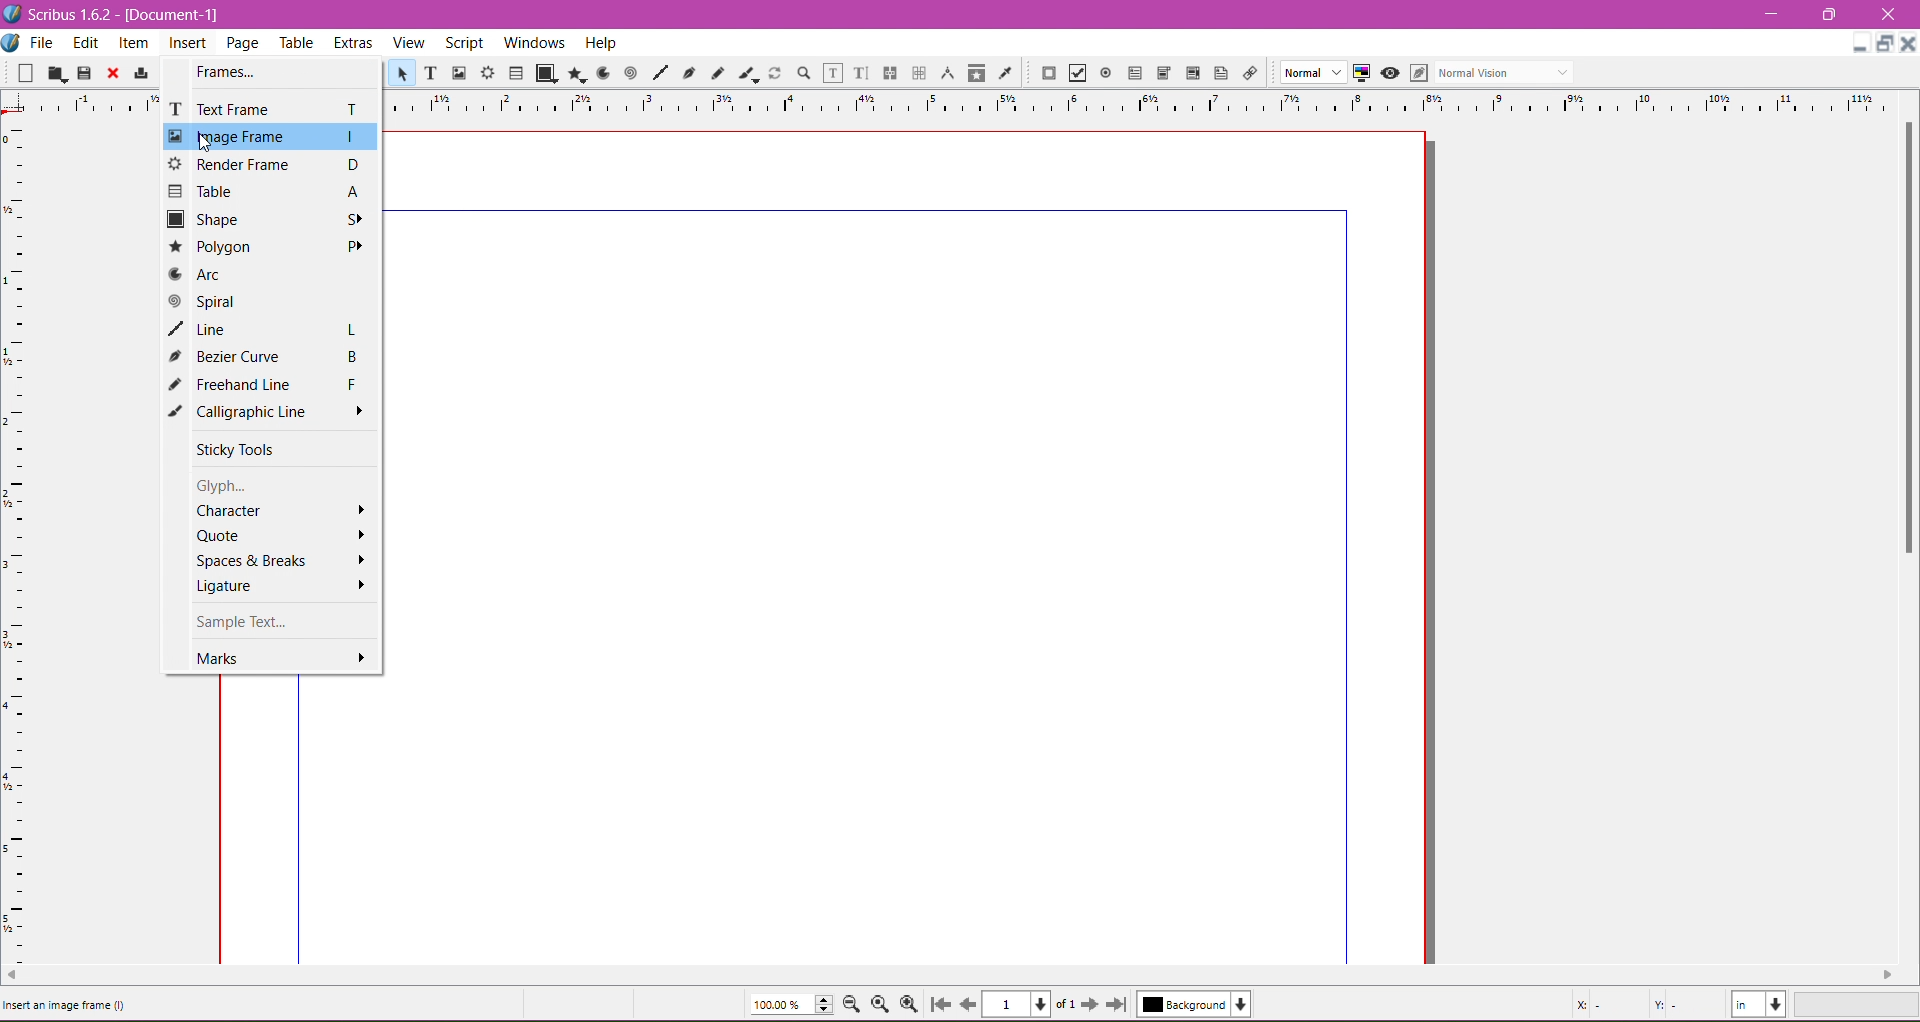 Image resolution: width=1920 pixels, height=1022 pixels. Describe the element at coordinates (1773, 13) in the screenshot. I see `Minimize` at that location.